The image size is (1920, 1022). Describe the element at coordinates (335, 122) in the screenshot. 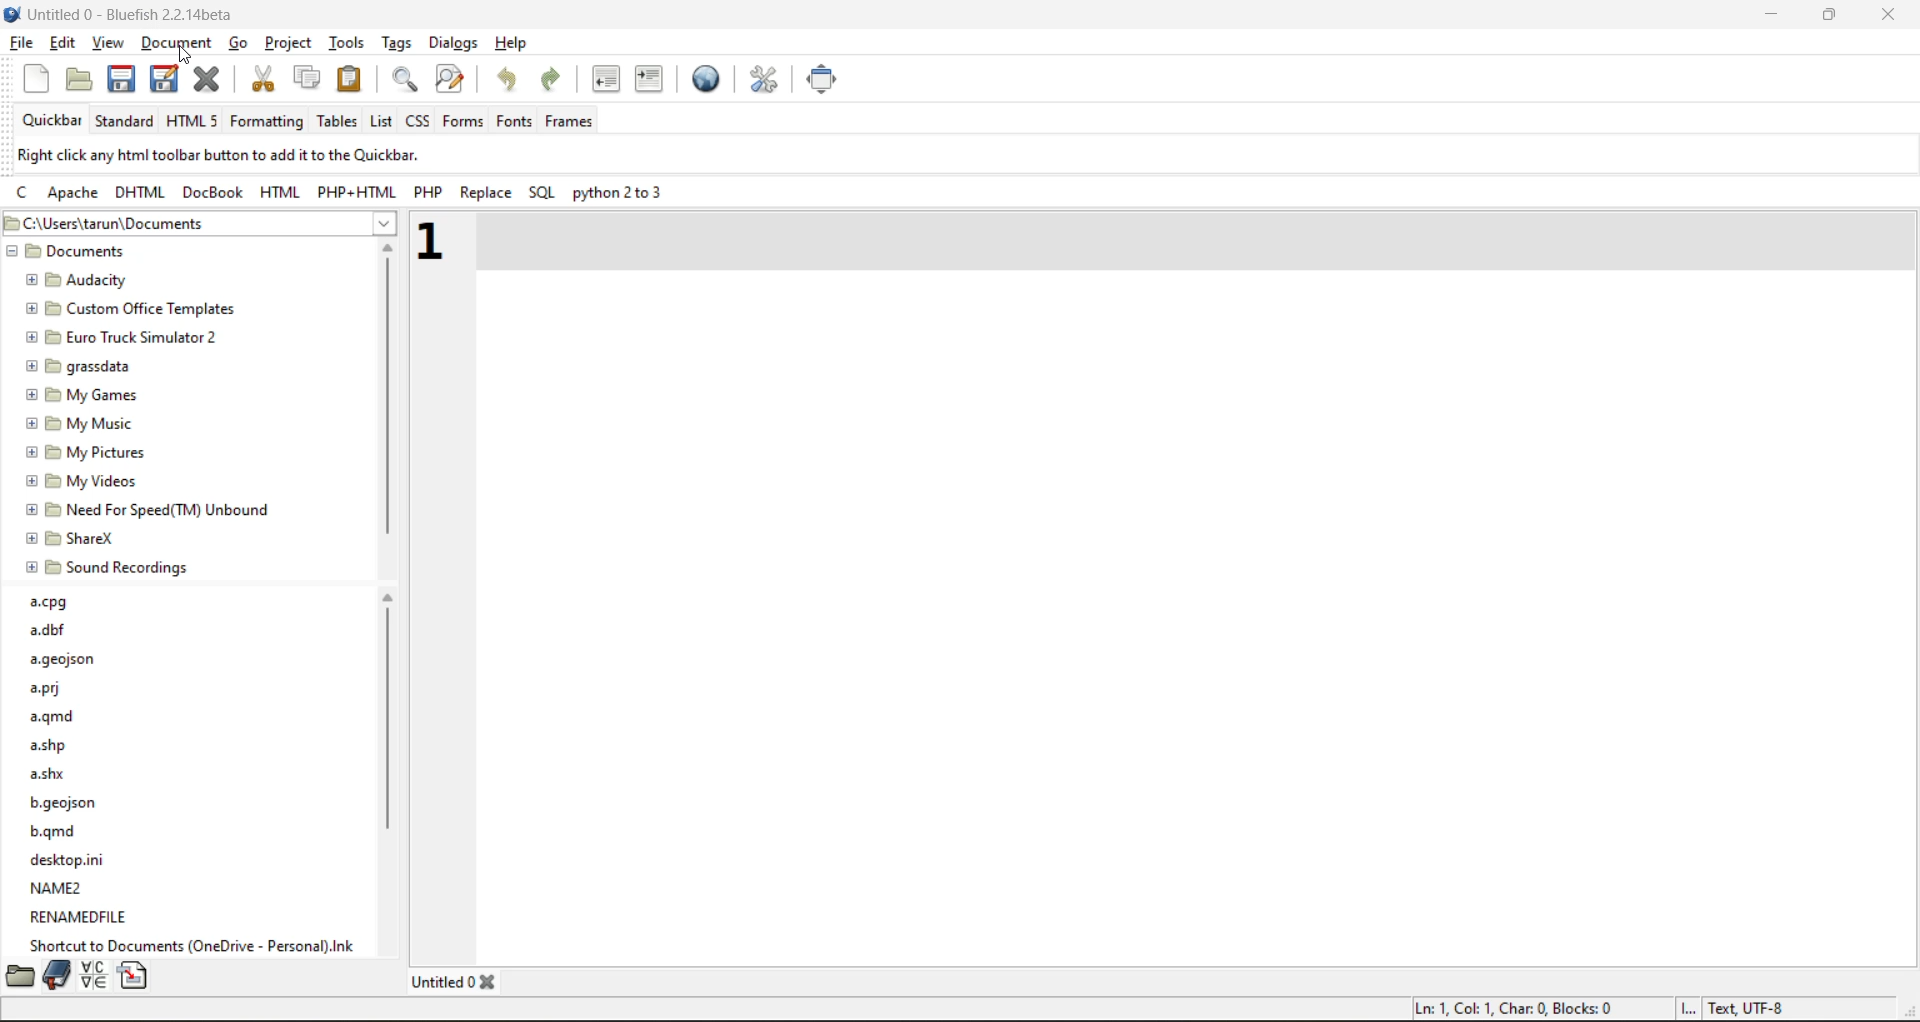

I see `tables` at that location.